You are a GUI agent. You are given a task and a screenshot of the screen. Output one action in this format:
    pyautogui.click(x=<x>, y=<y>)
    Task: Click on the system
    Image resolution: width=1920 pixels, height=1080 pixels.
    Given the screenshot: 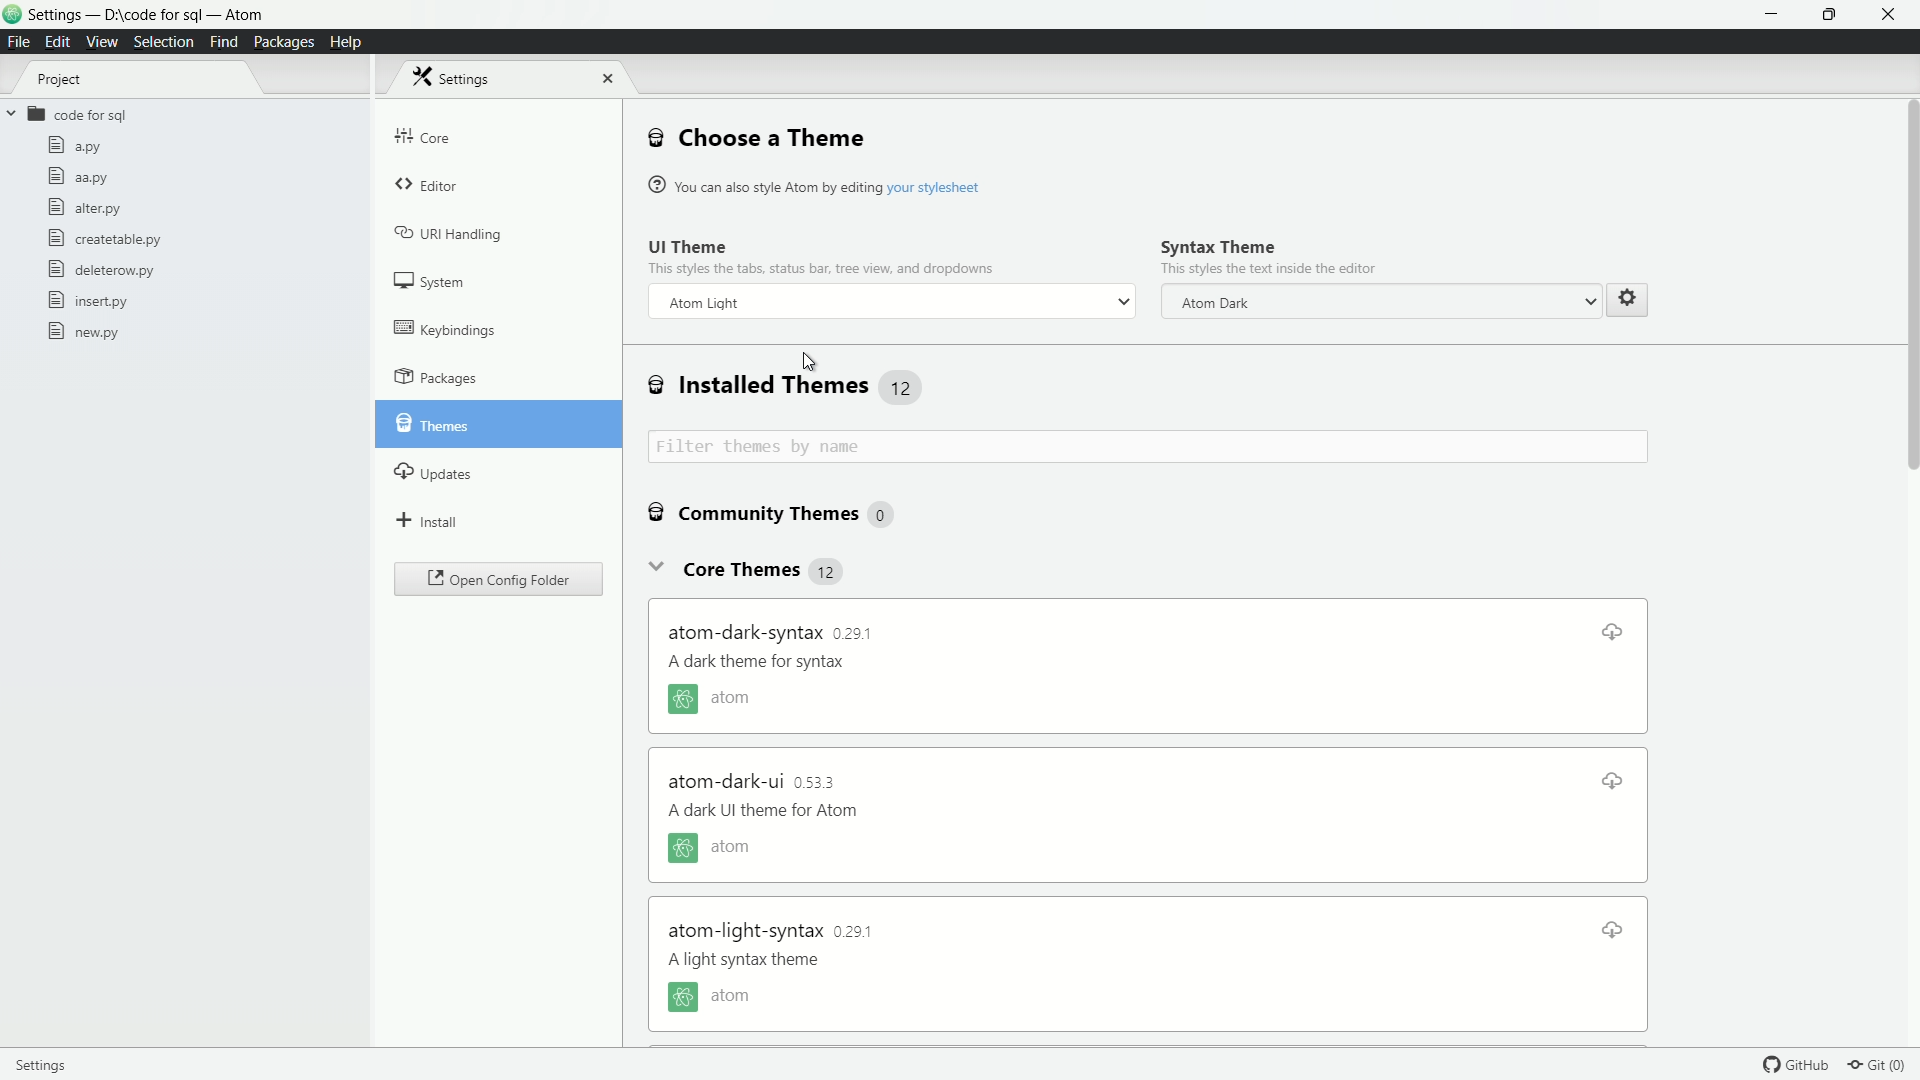 What is the action you would take?
    pyautogui.click(x=434, y=285)
    